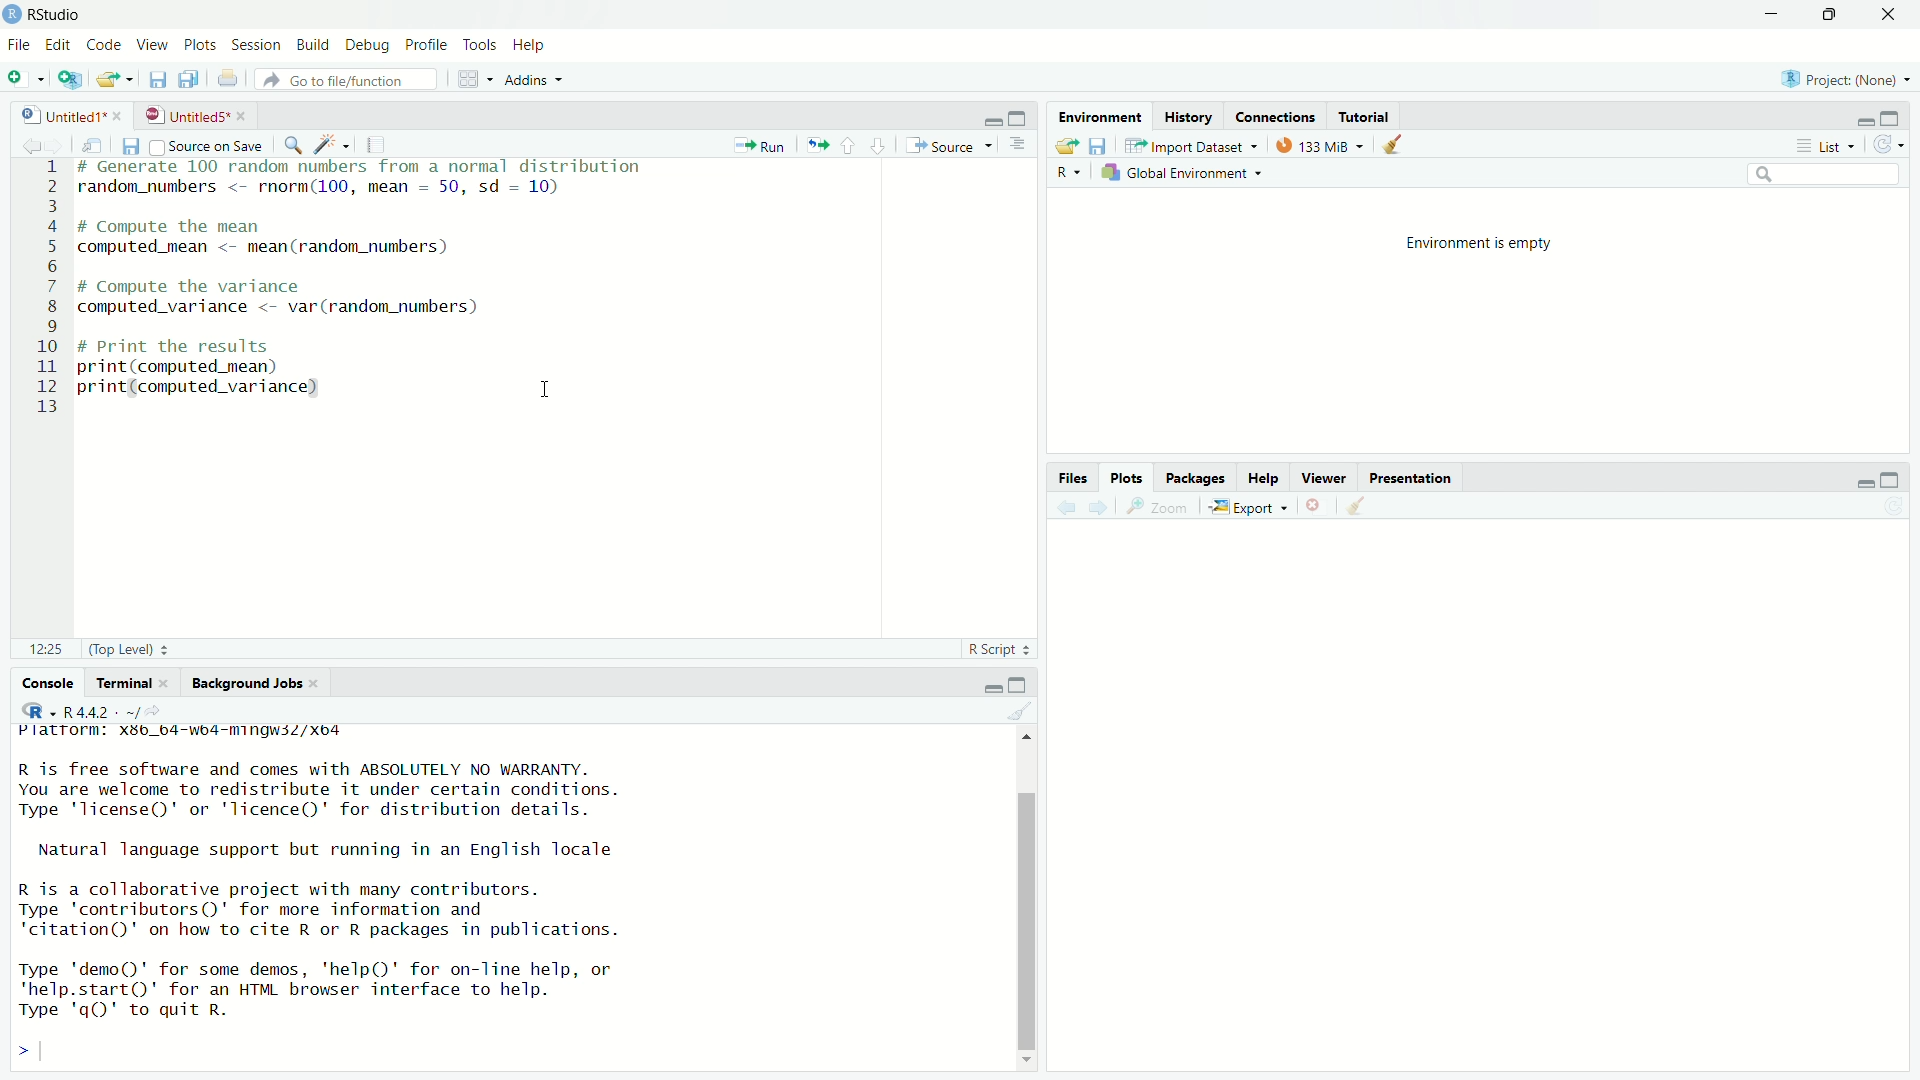 The image size is (1920, 1080). Describe the element at coordinates (849, 145) in the screenshot. I see `go to previous section/chunk` at that location.